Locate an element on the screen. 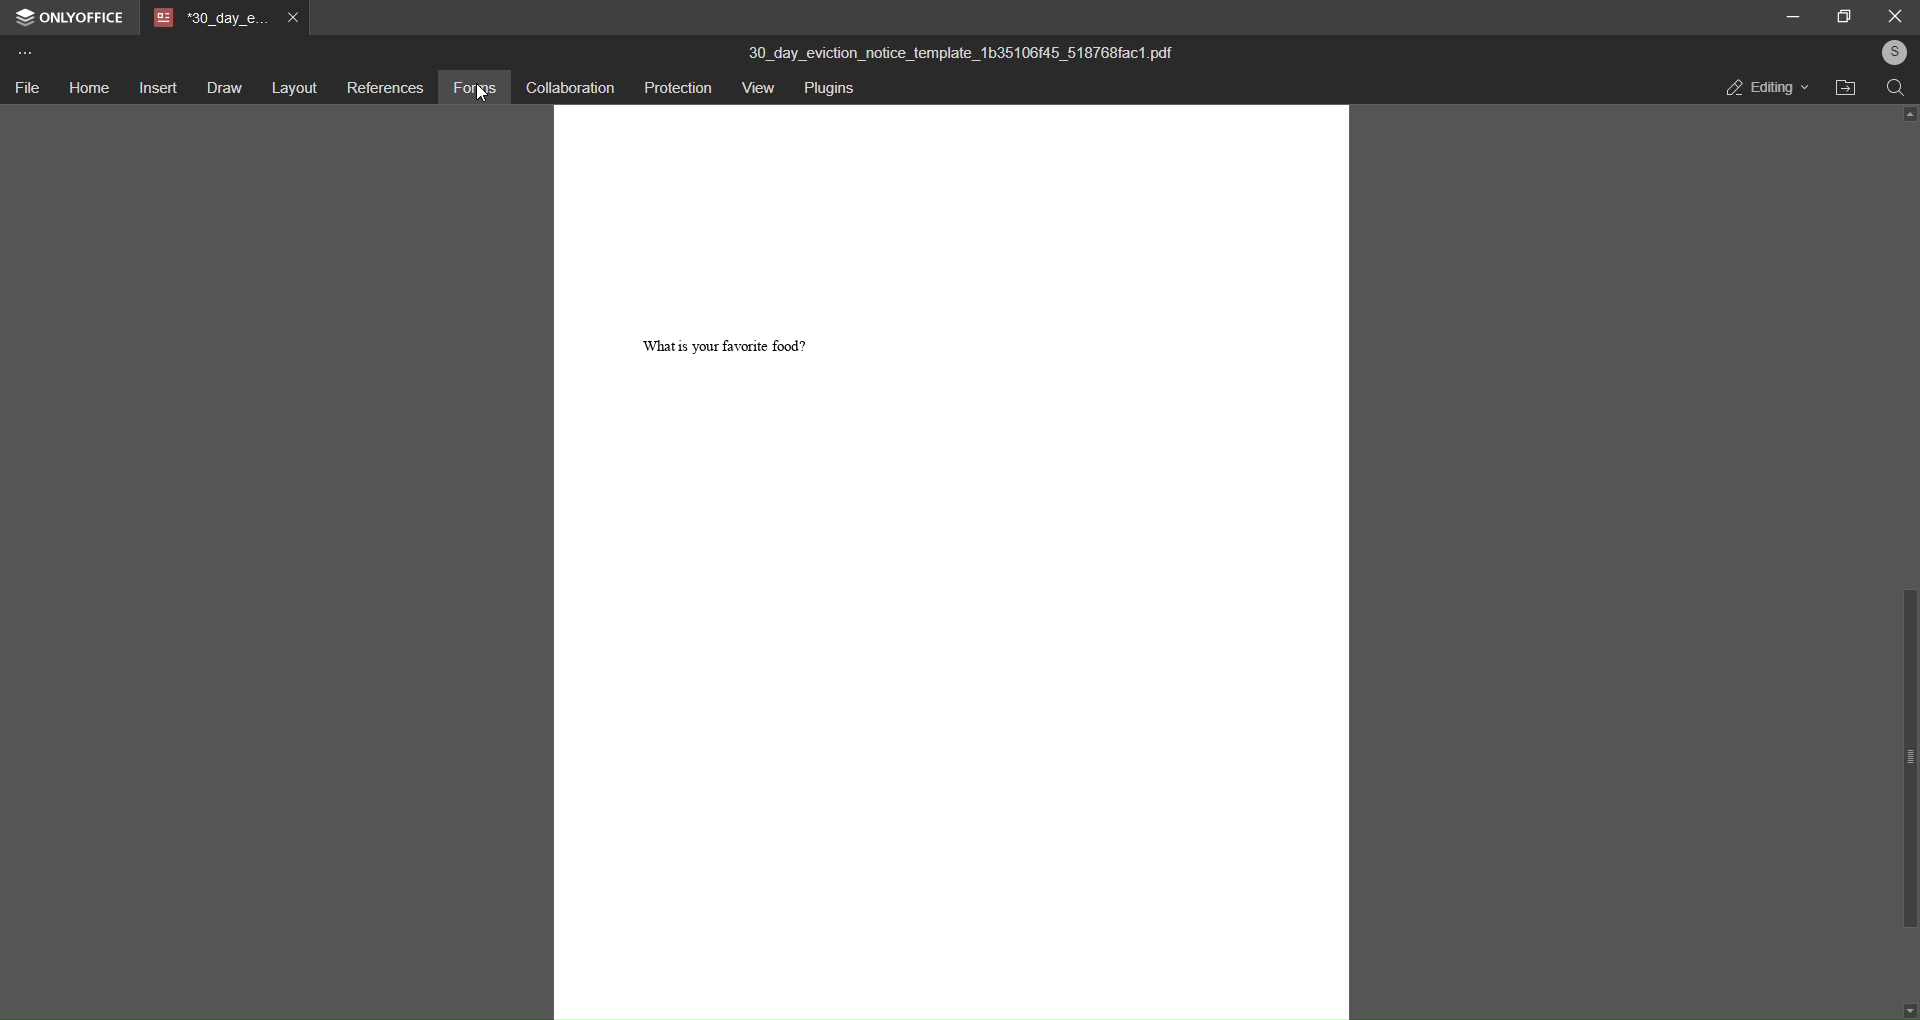 This screenshot has width=1920, height=1020. plugins is located at coordinates (829, 89).